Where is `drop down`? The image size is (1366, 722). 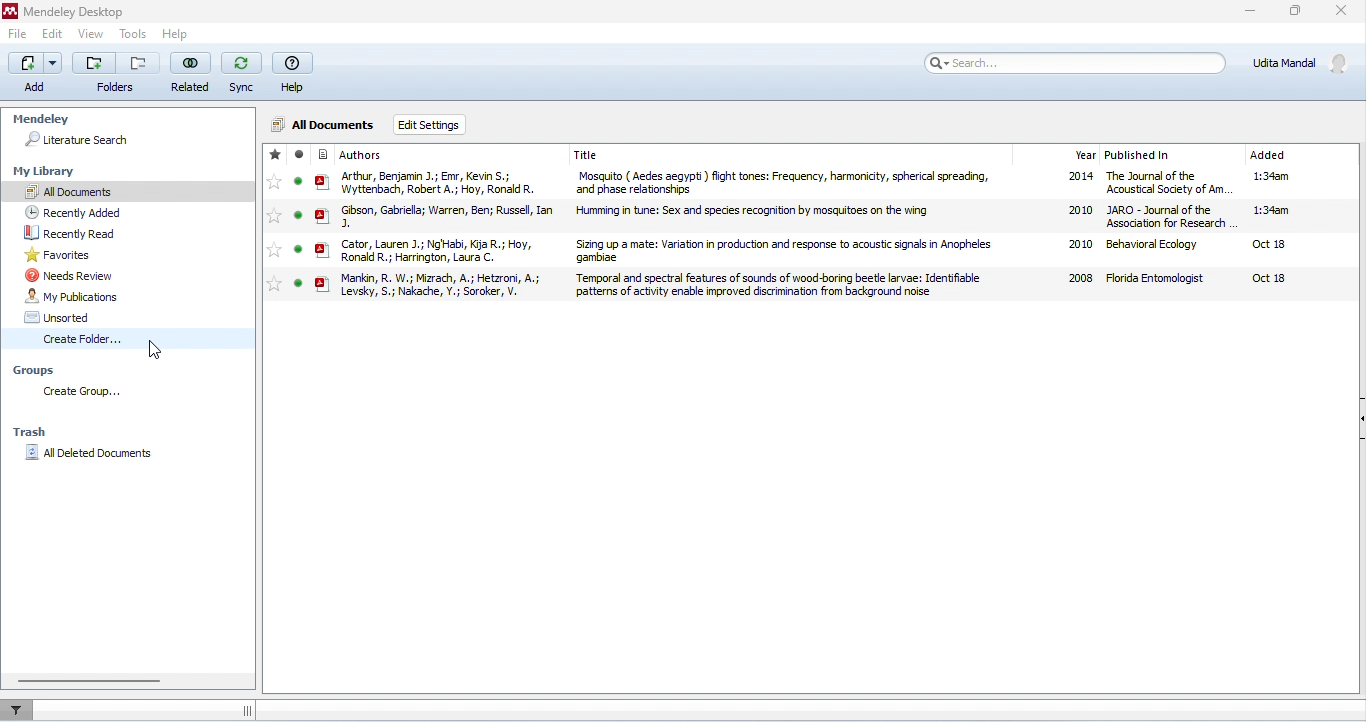 drop down is located at coordinates (55, 62).